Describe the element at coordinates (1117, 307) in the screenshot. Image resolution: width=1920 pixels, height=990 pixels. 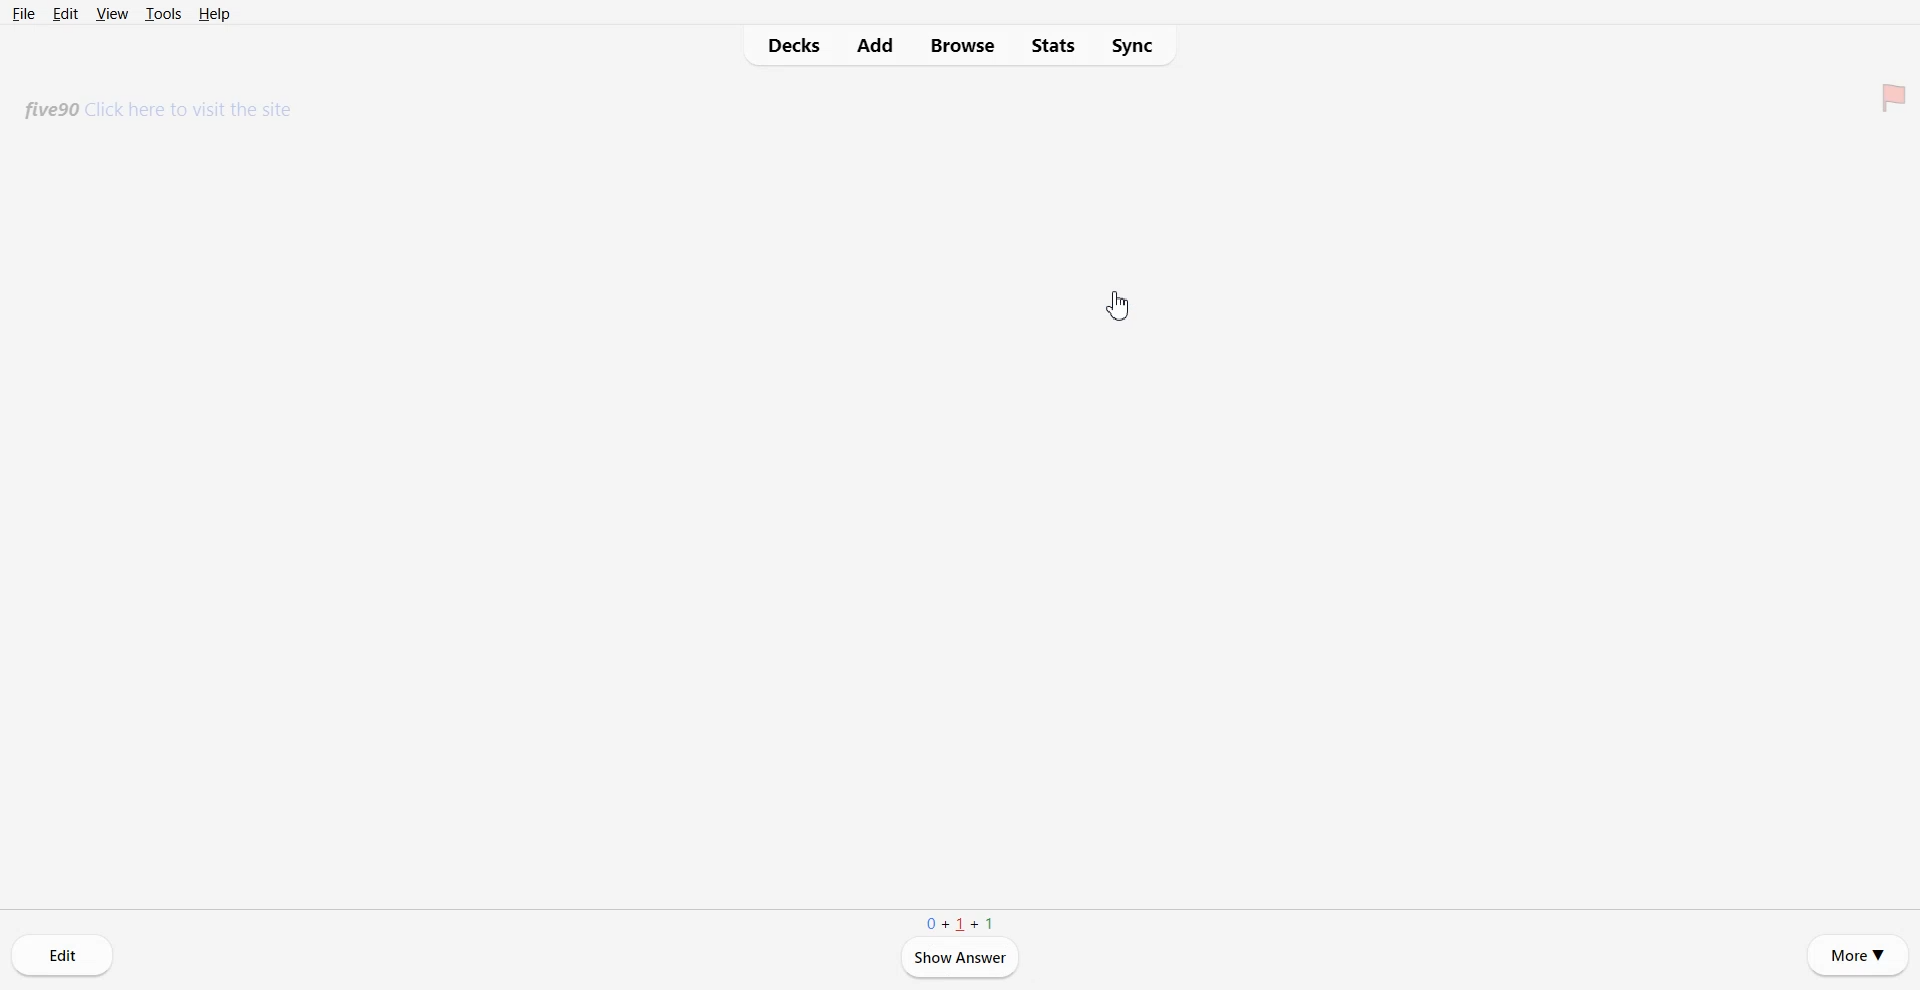
I see `Cursor` at that location.